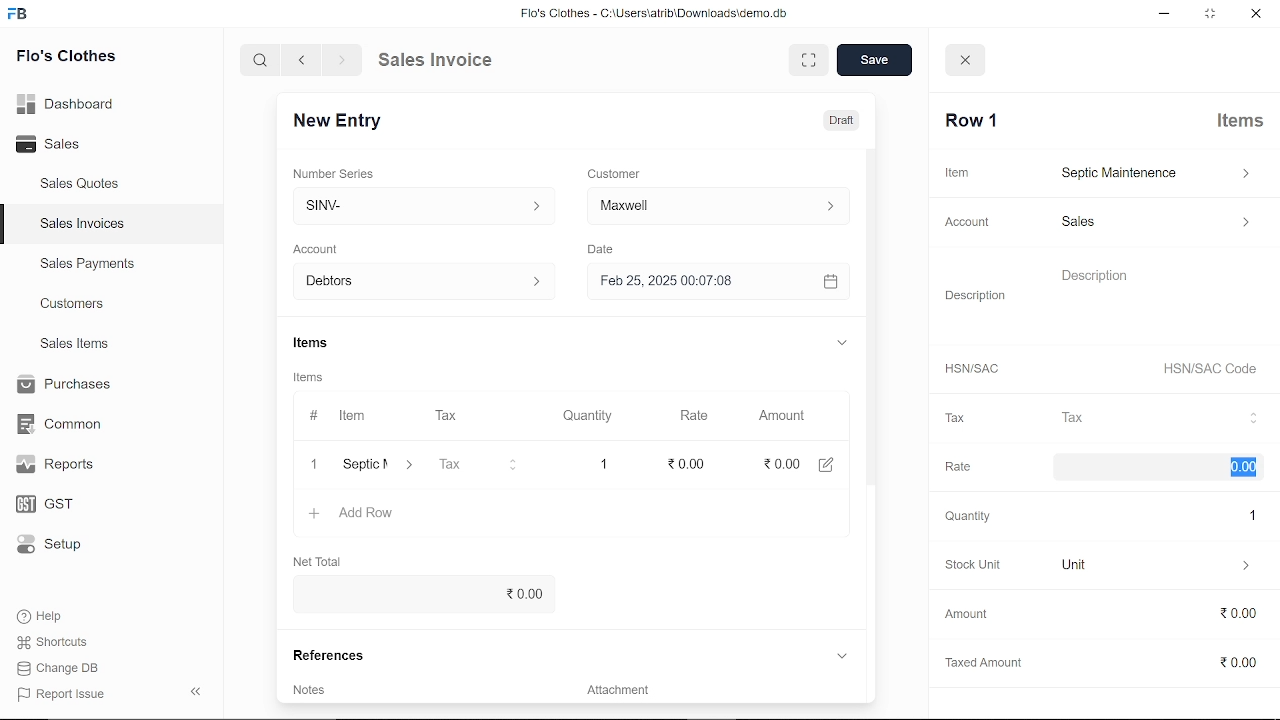  What do you see at coordinates (417, 281) in the screenshot?
I see `Debtors` at bounding box center [417, 281].